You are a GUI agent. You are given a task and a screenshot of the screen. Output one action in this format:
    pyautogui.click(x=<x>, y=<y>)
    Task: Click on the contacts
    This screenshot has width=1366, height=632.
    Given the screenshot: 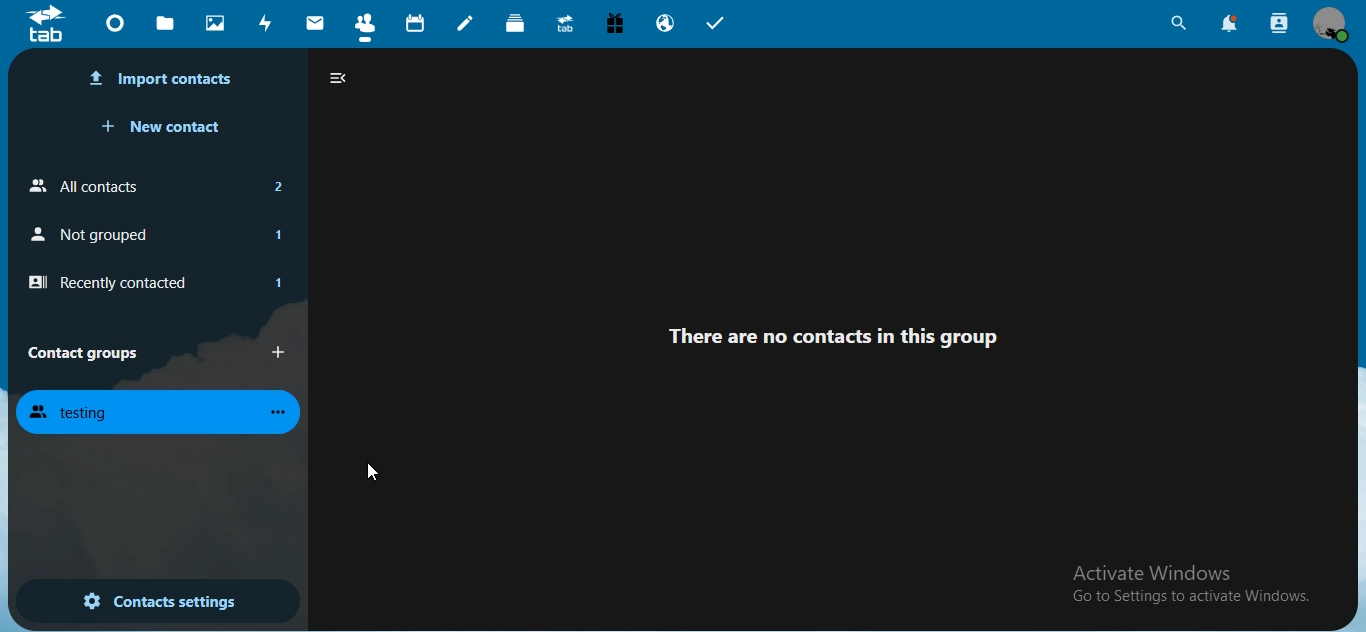 What is the action you would take?
    pyautogui.click(x=367, y=29)
    